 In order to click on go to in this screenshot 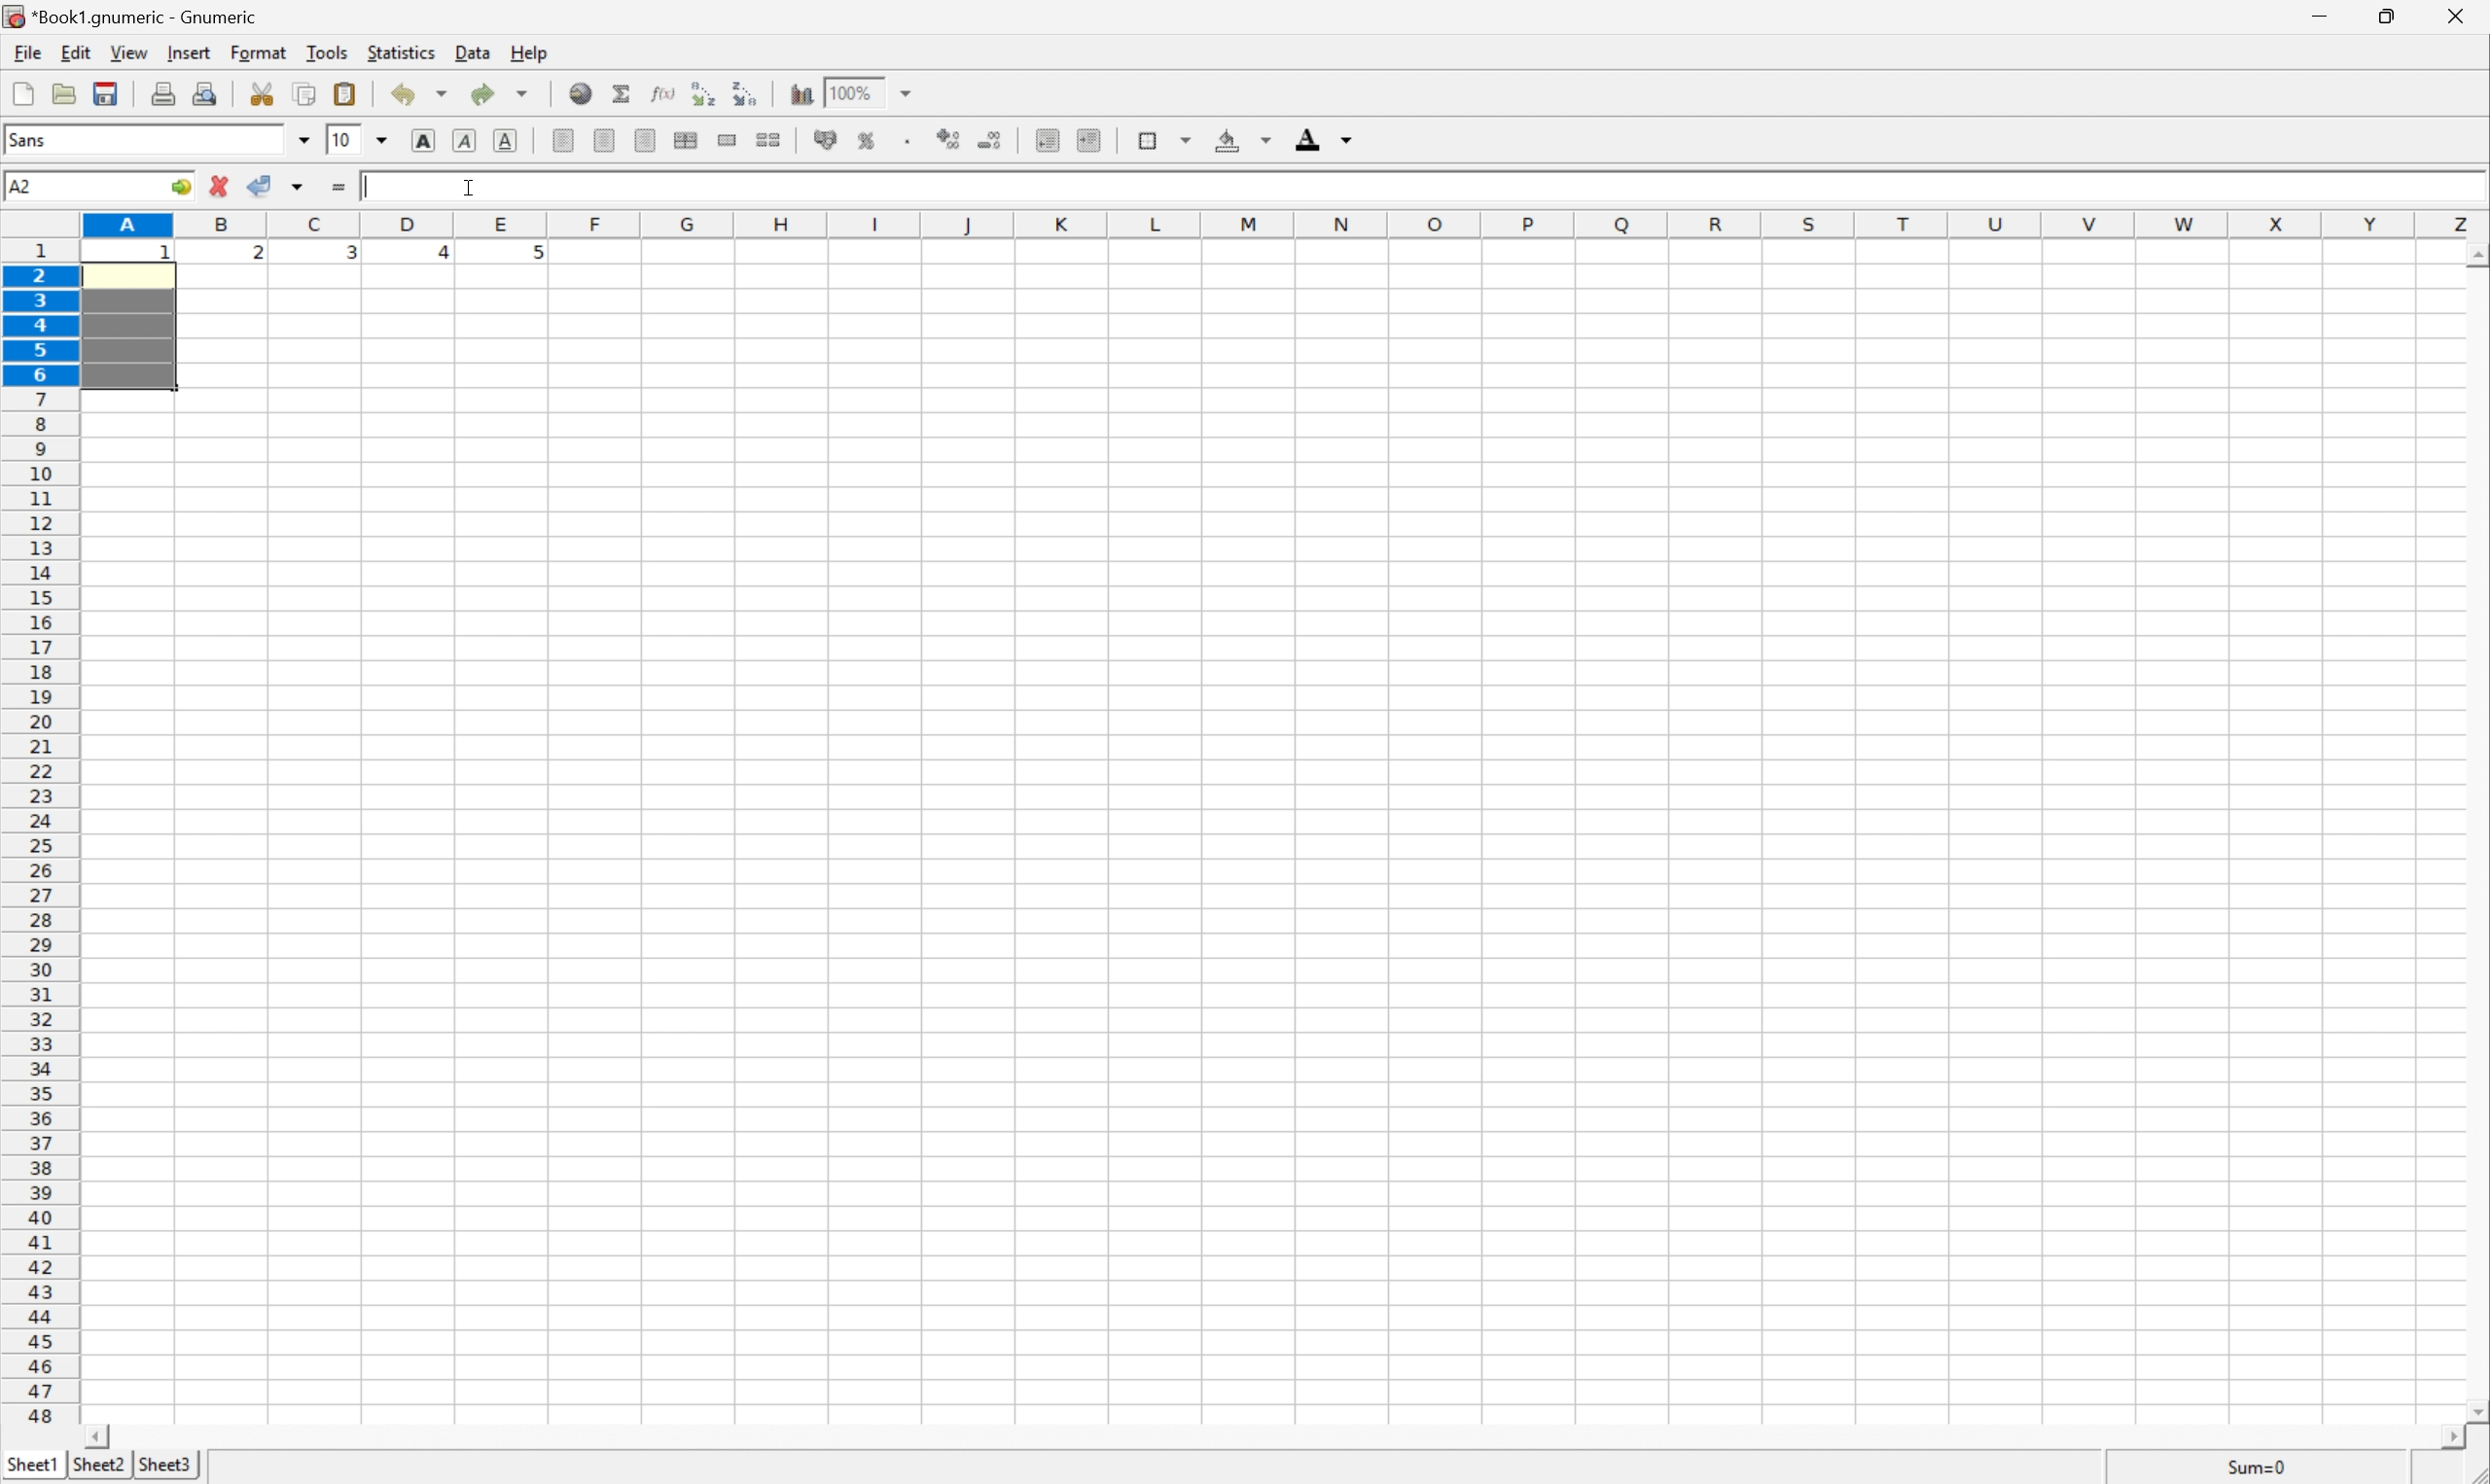, I will do `click(182, 188)`.